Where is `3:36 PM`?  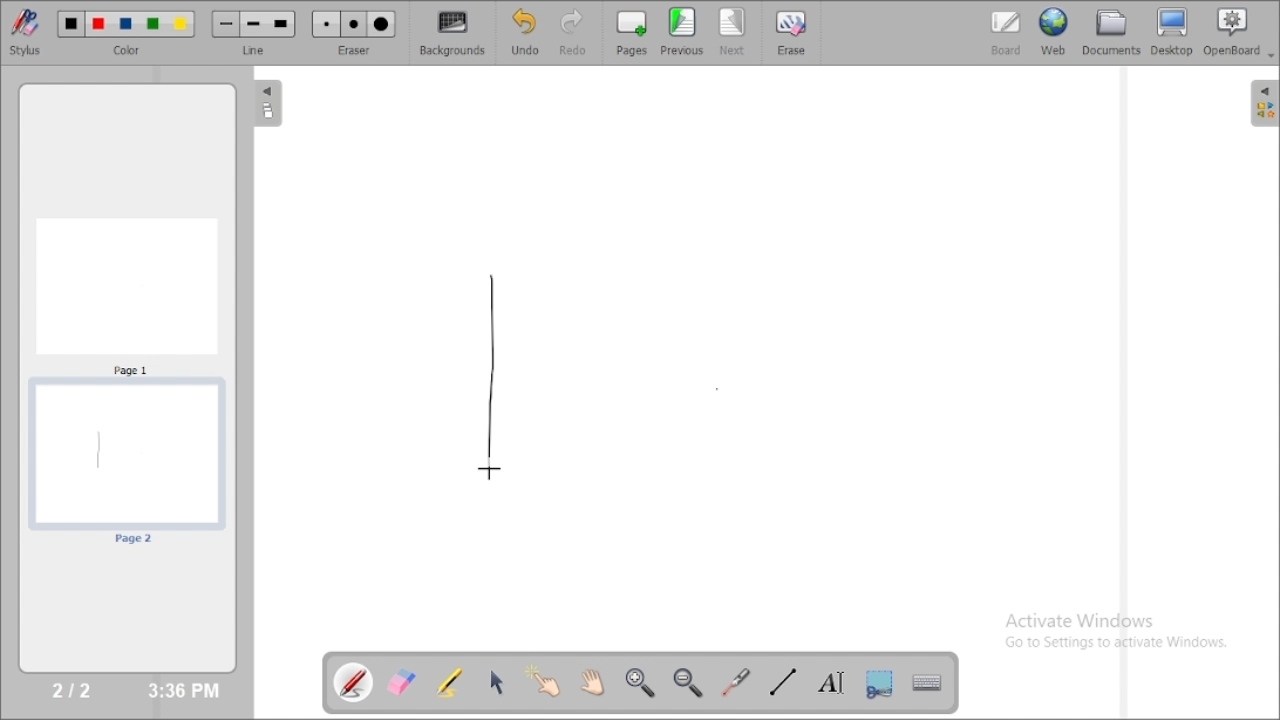
3:36 PM is located at coordinates (182, 691).